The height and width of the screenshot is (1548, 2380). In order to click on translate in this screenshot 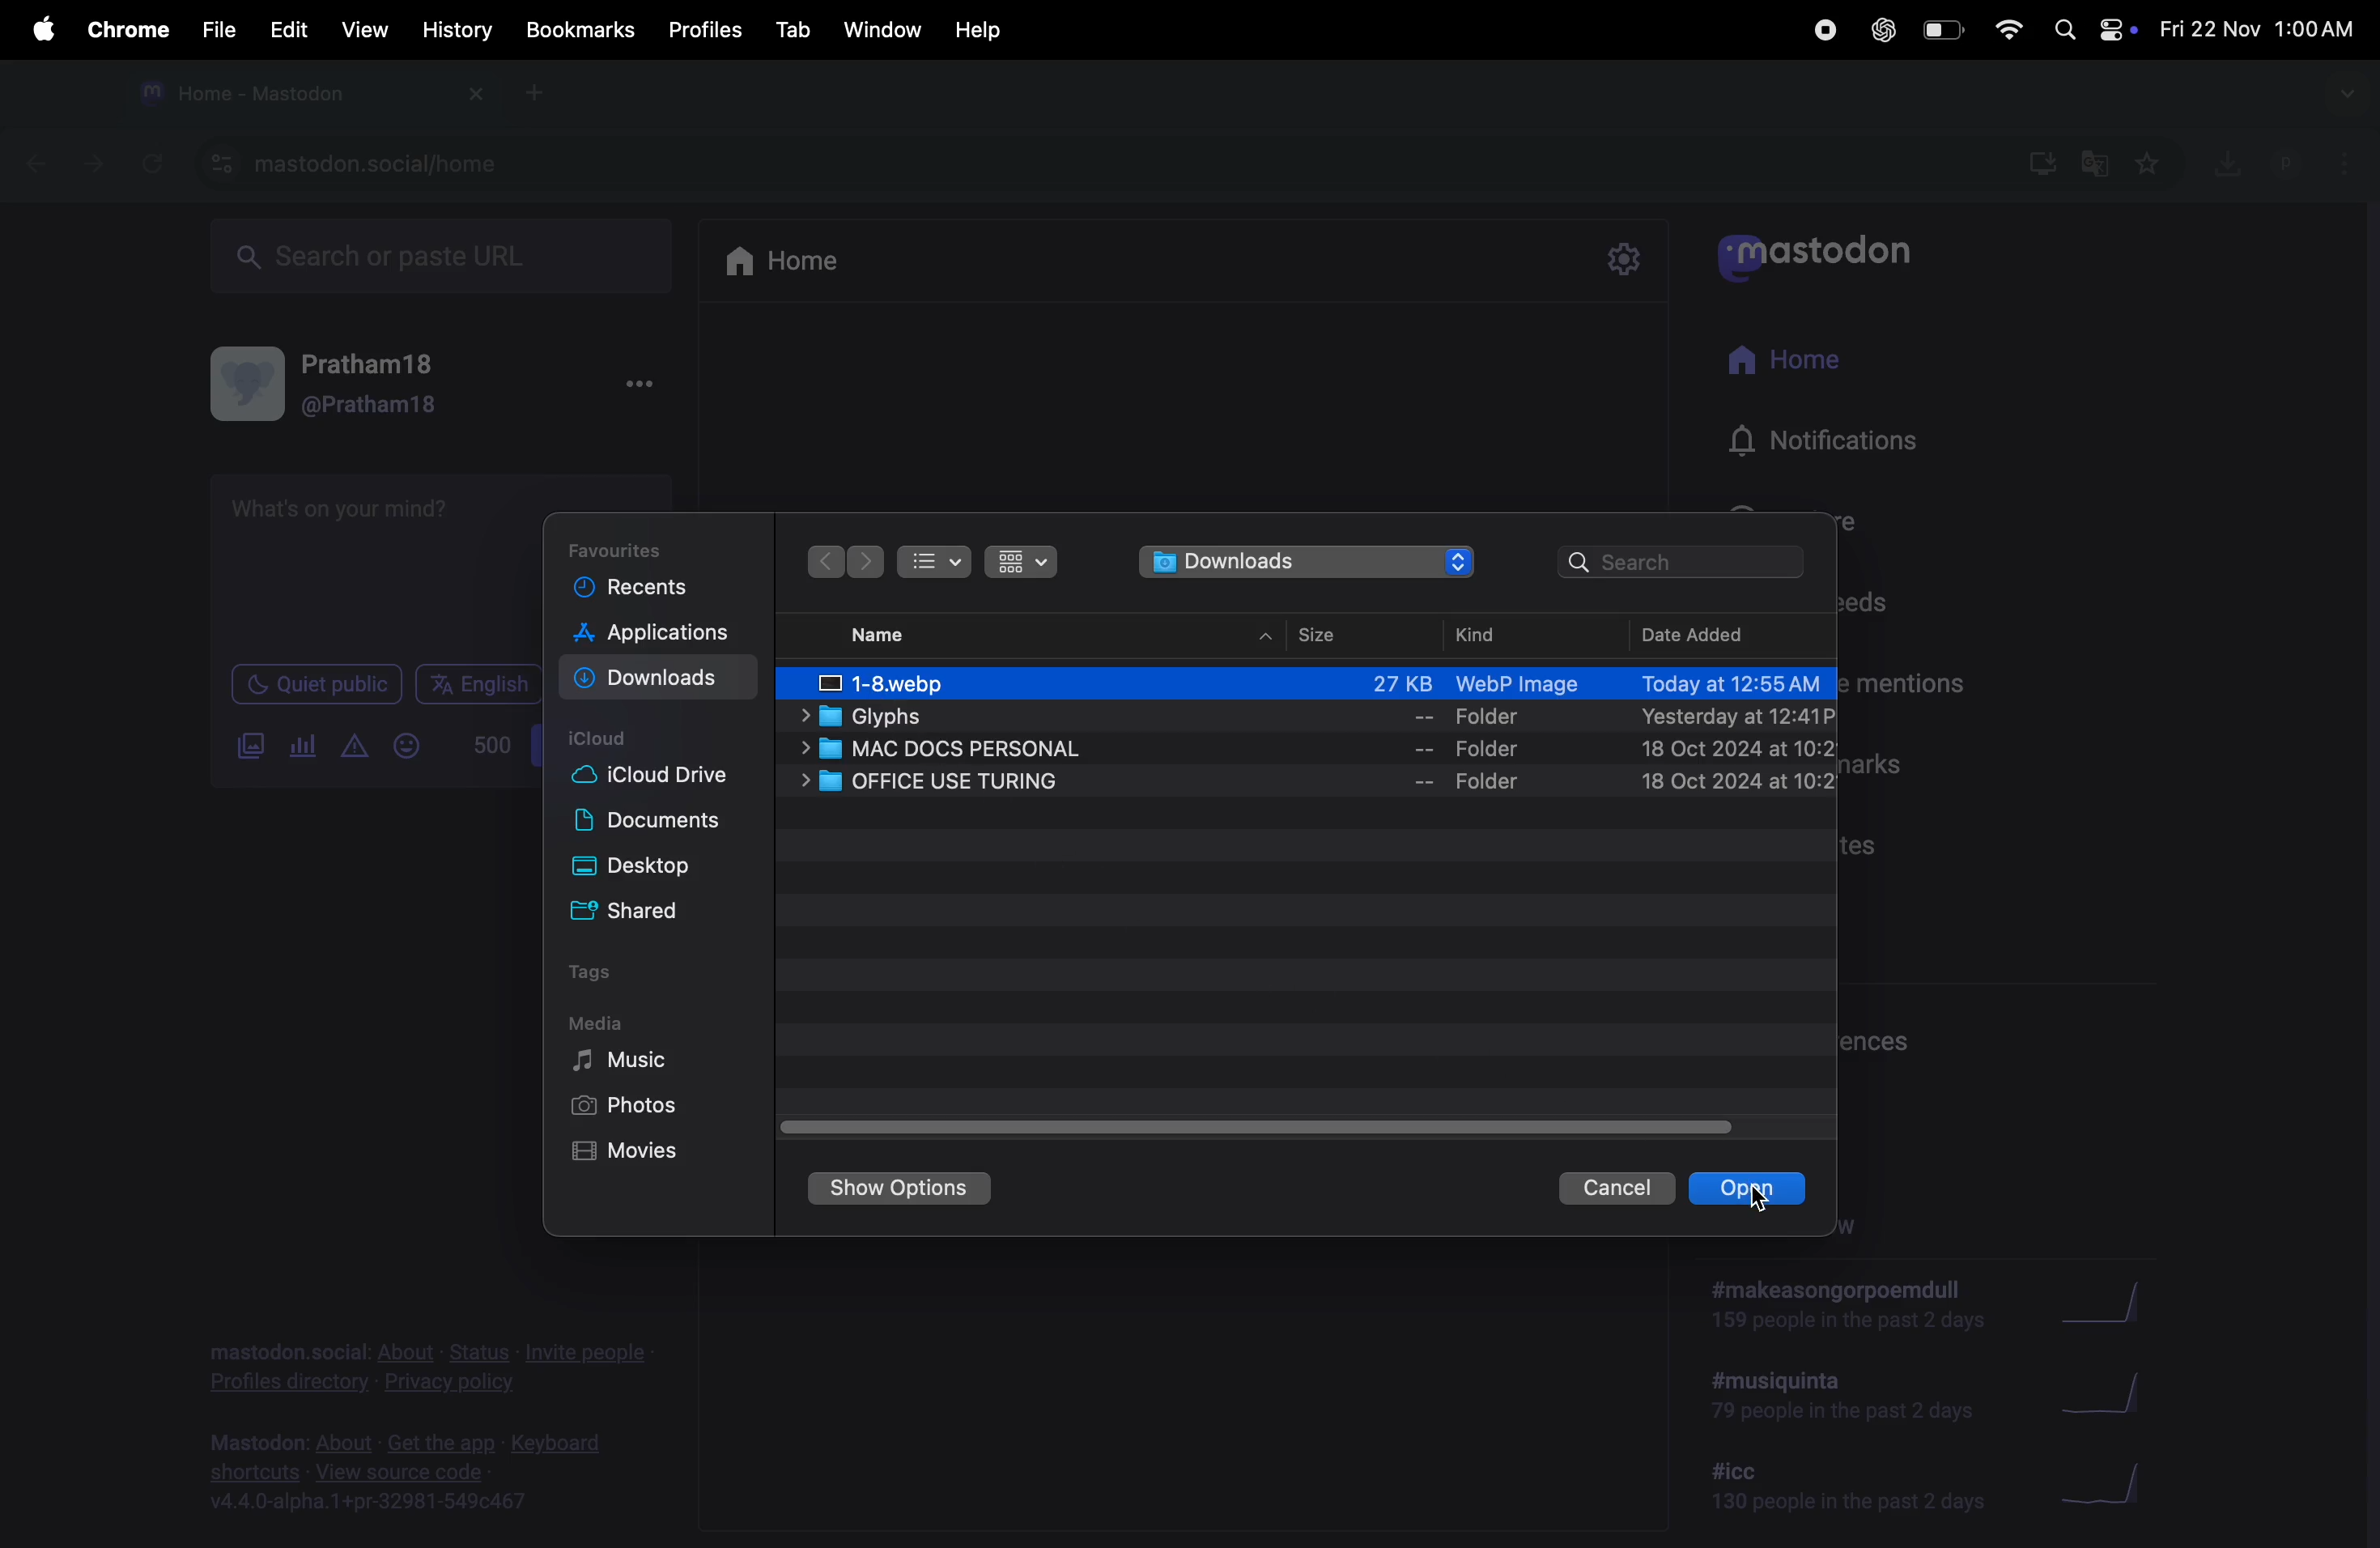, I will do `click(2096, 161)`.